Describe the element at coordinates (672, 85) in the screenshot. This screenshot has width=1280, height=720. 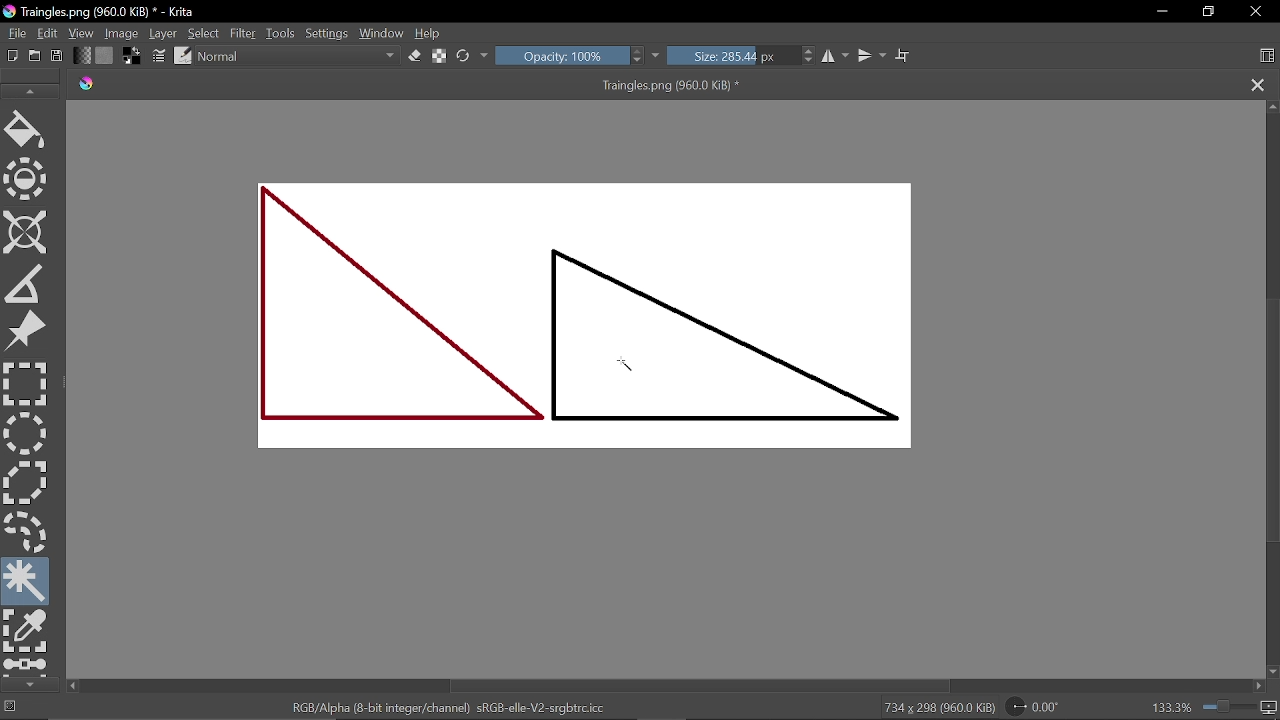
I see `Traingles.png (960.0 KiB) *` at that location.